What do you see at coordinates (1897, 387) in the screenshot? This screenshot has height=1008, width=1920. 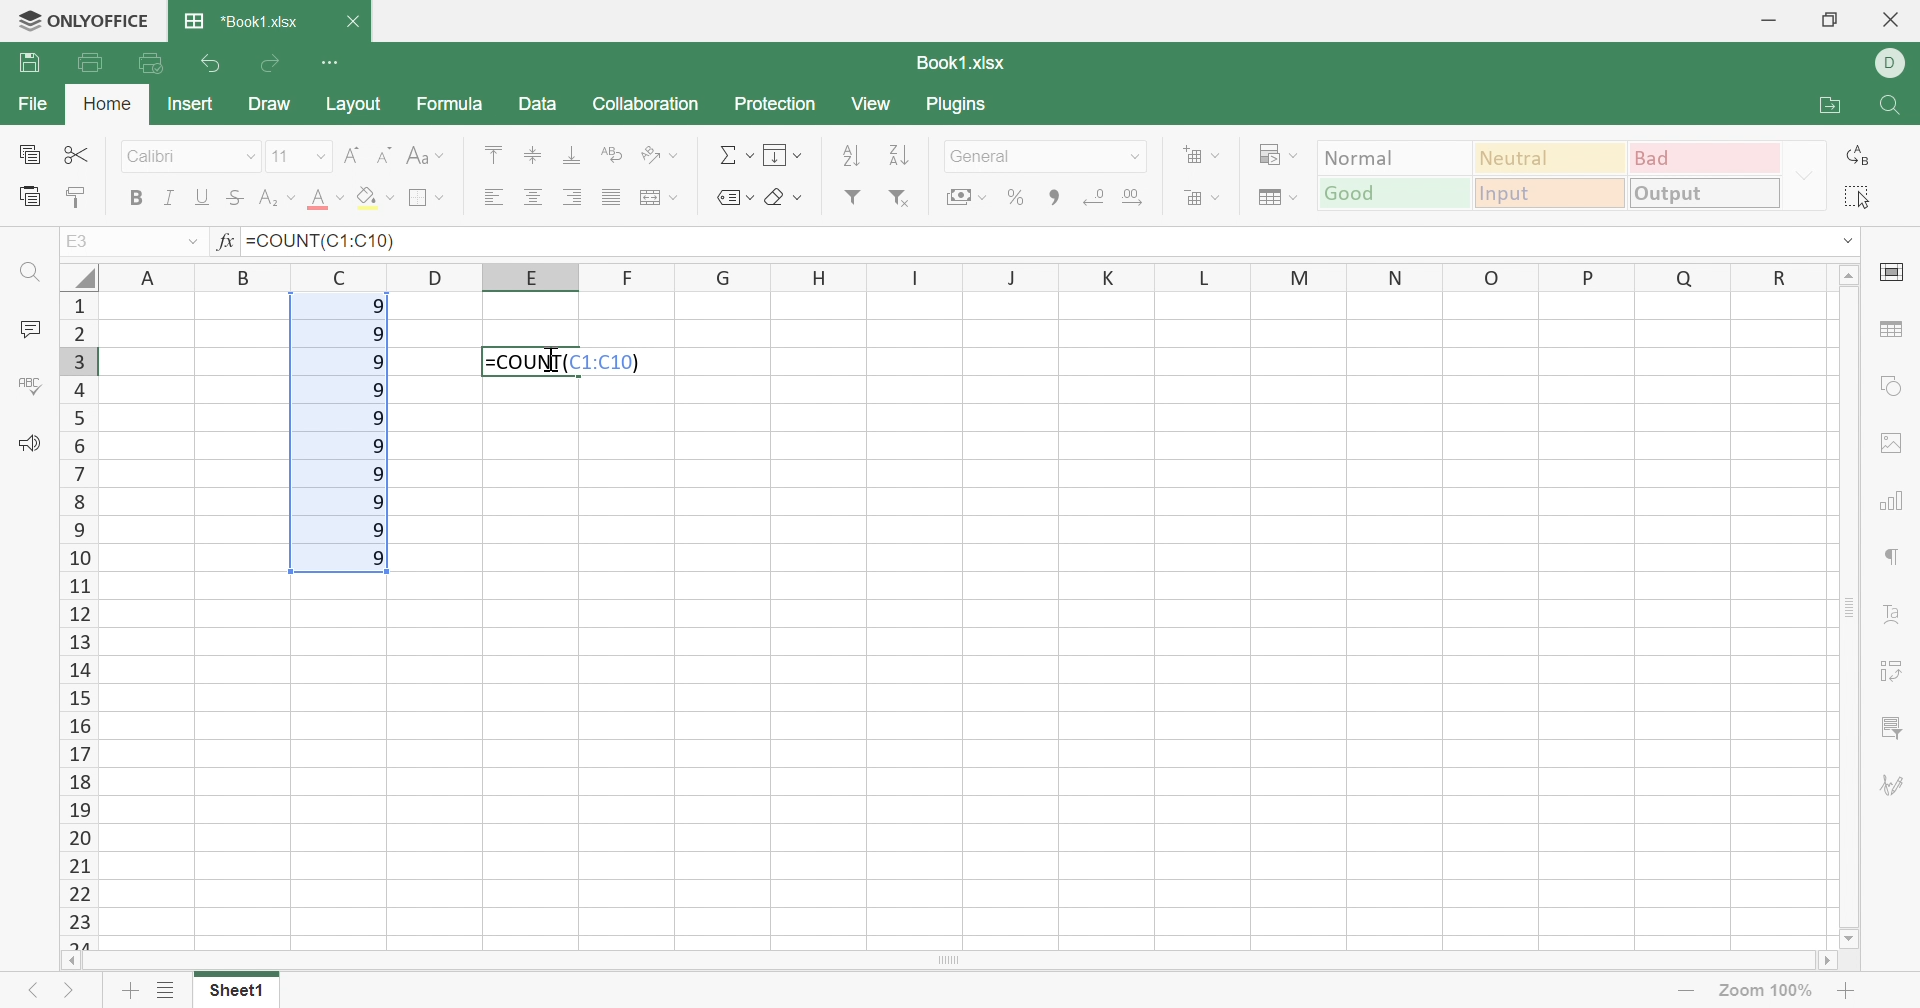 I see `shape settings` at bounding box center [1897, 387].